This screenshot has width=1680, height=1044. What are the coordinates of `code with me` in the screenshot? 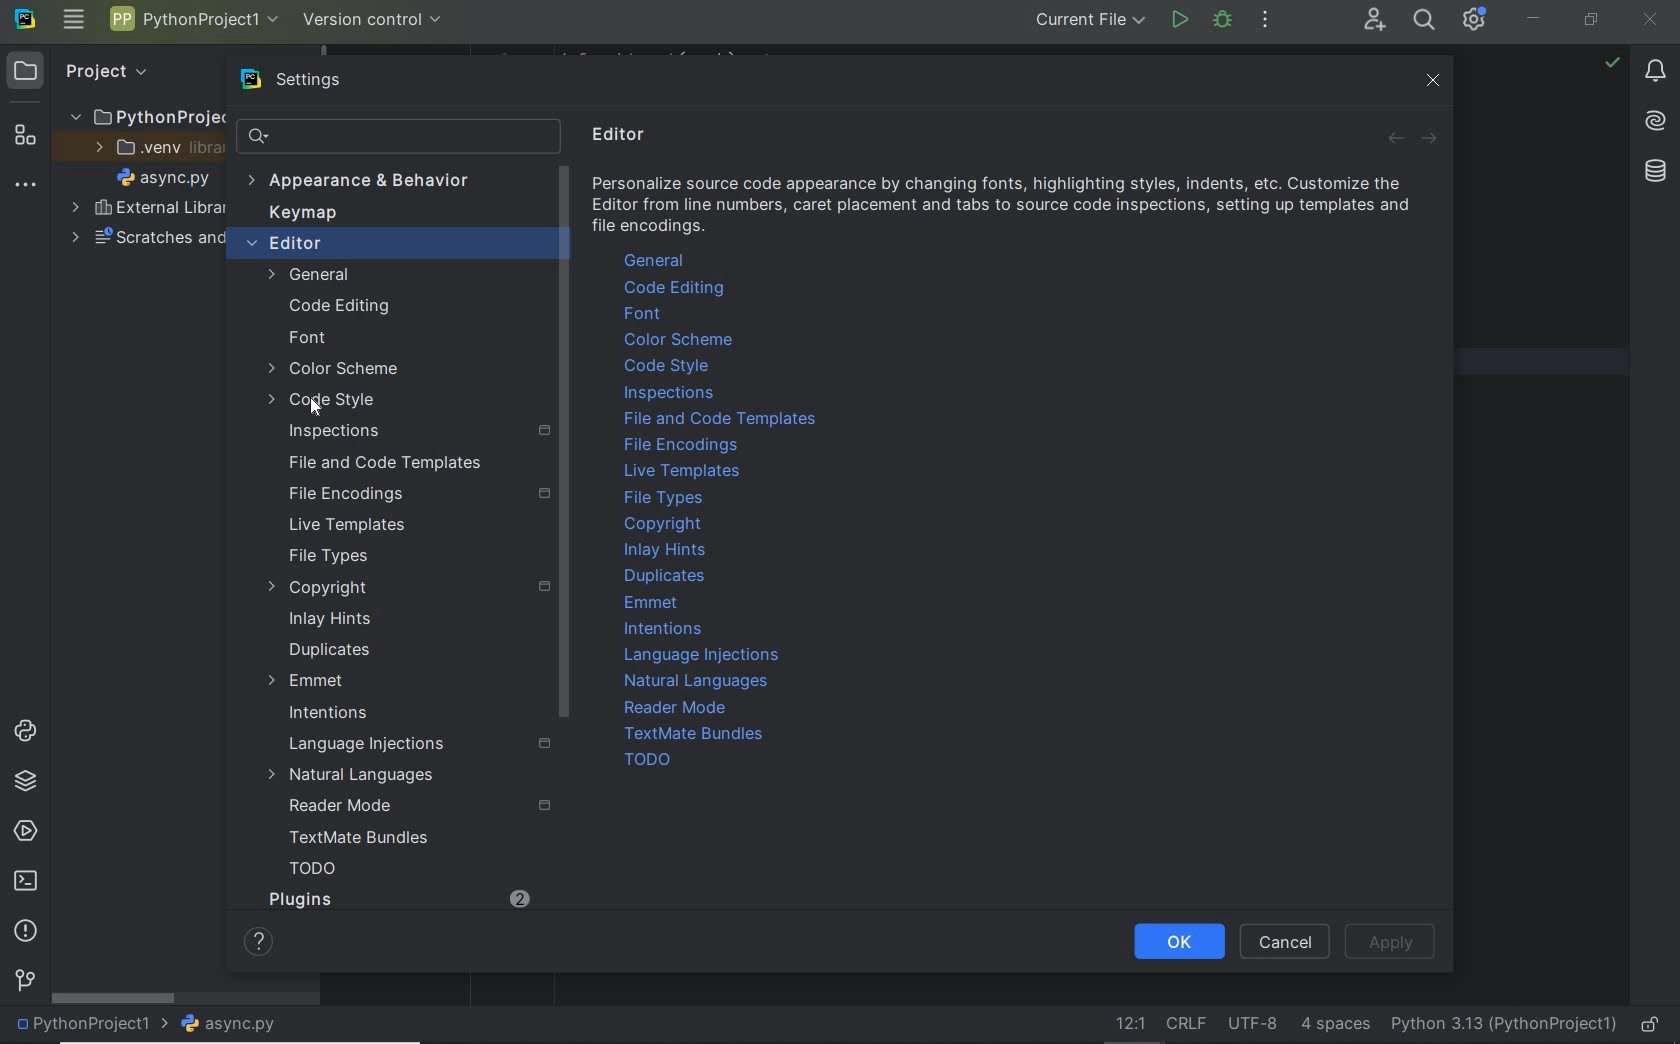 It's located at (1373, 22).